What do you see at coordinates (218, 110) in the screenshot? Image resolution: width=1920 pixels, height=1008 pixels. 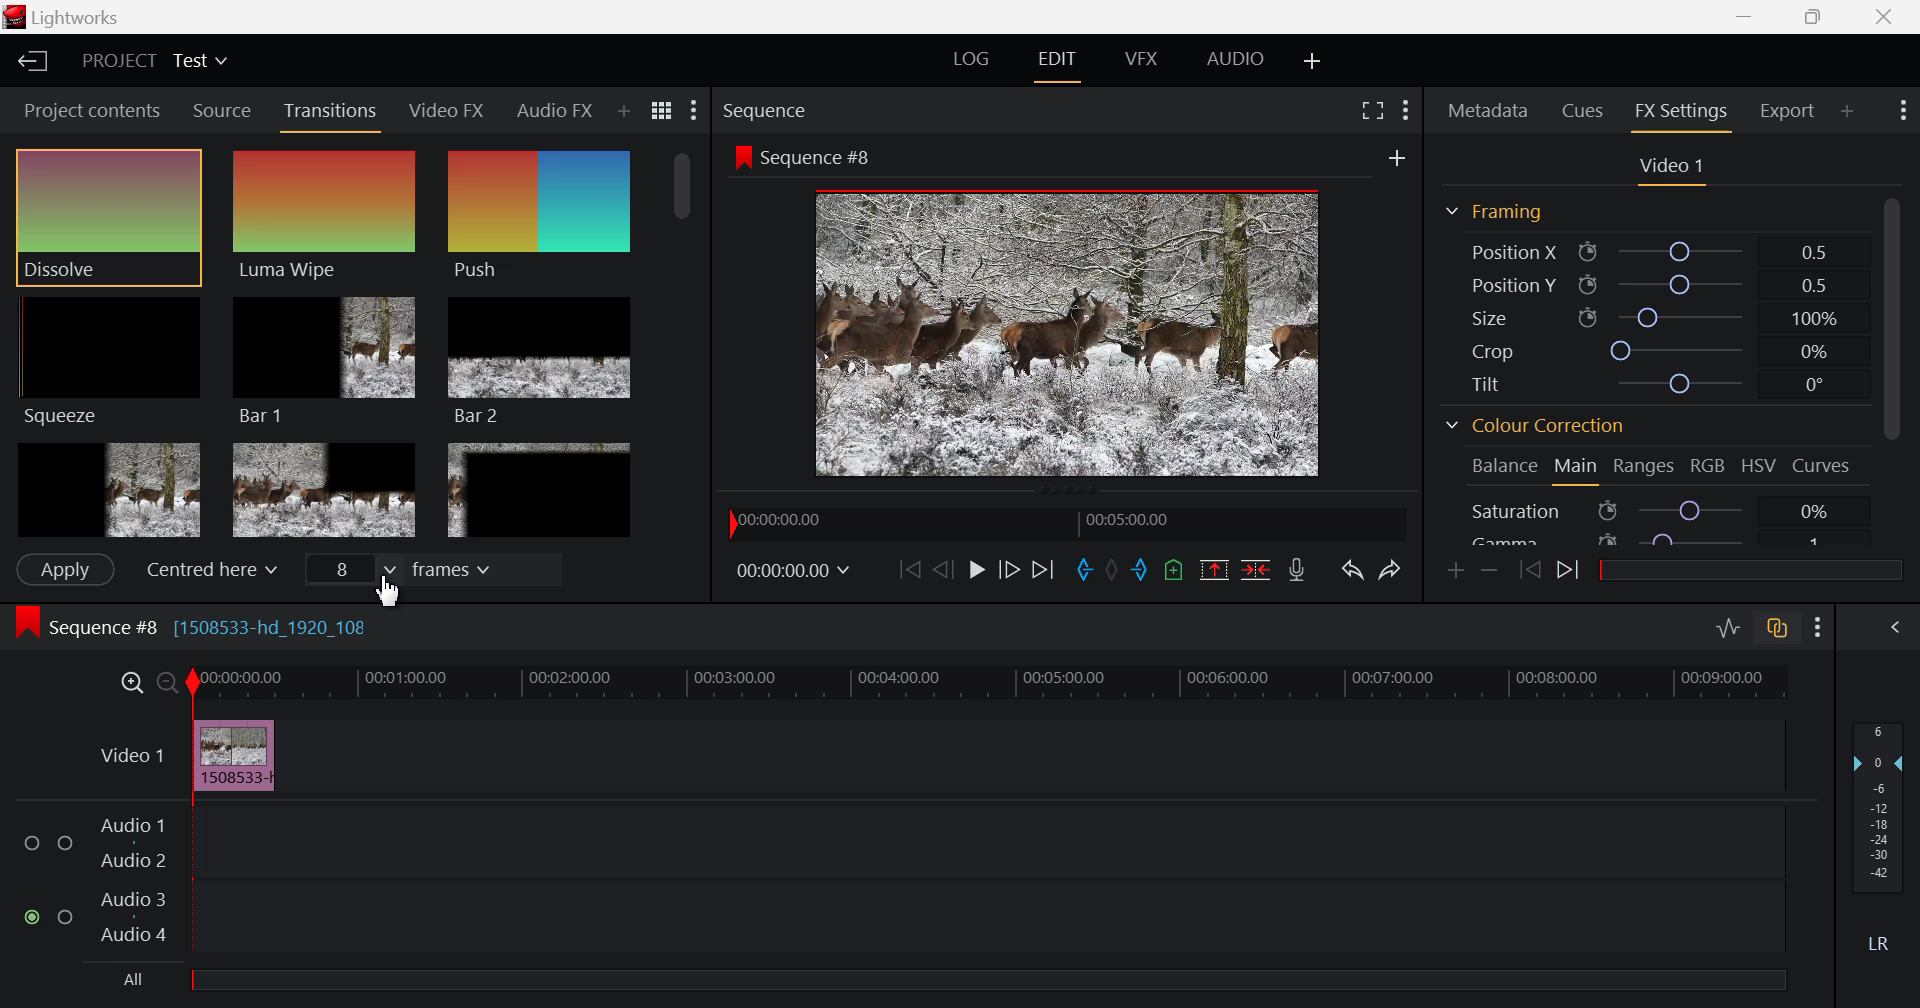 I see `Source` at bounding box center [218, 110].